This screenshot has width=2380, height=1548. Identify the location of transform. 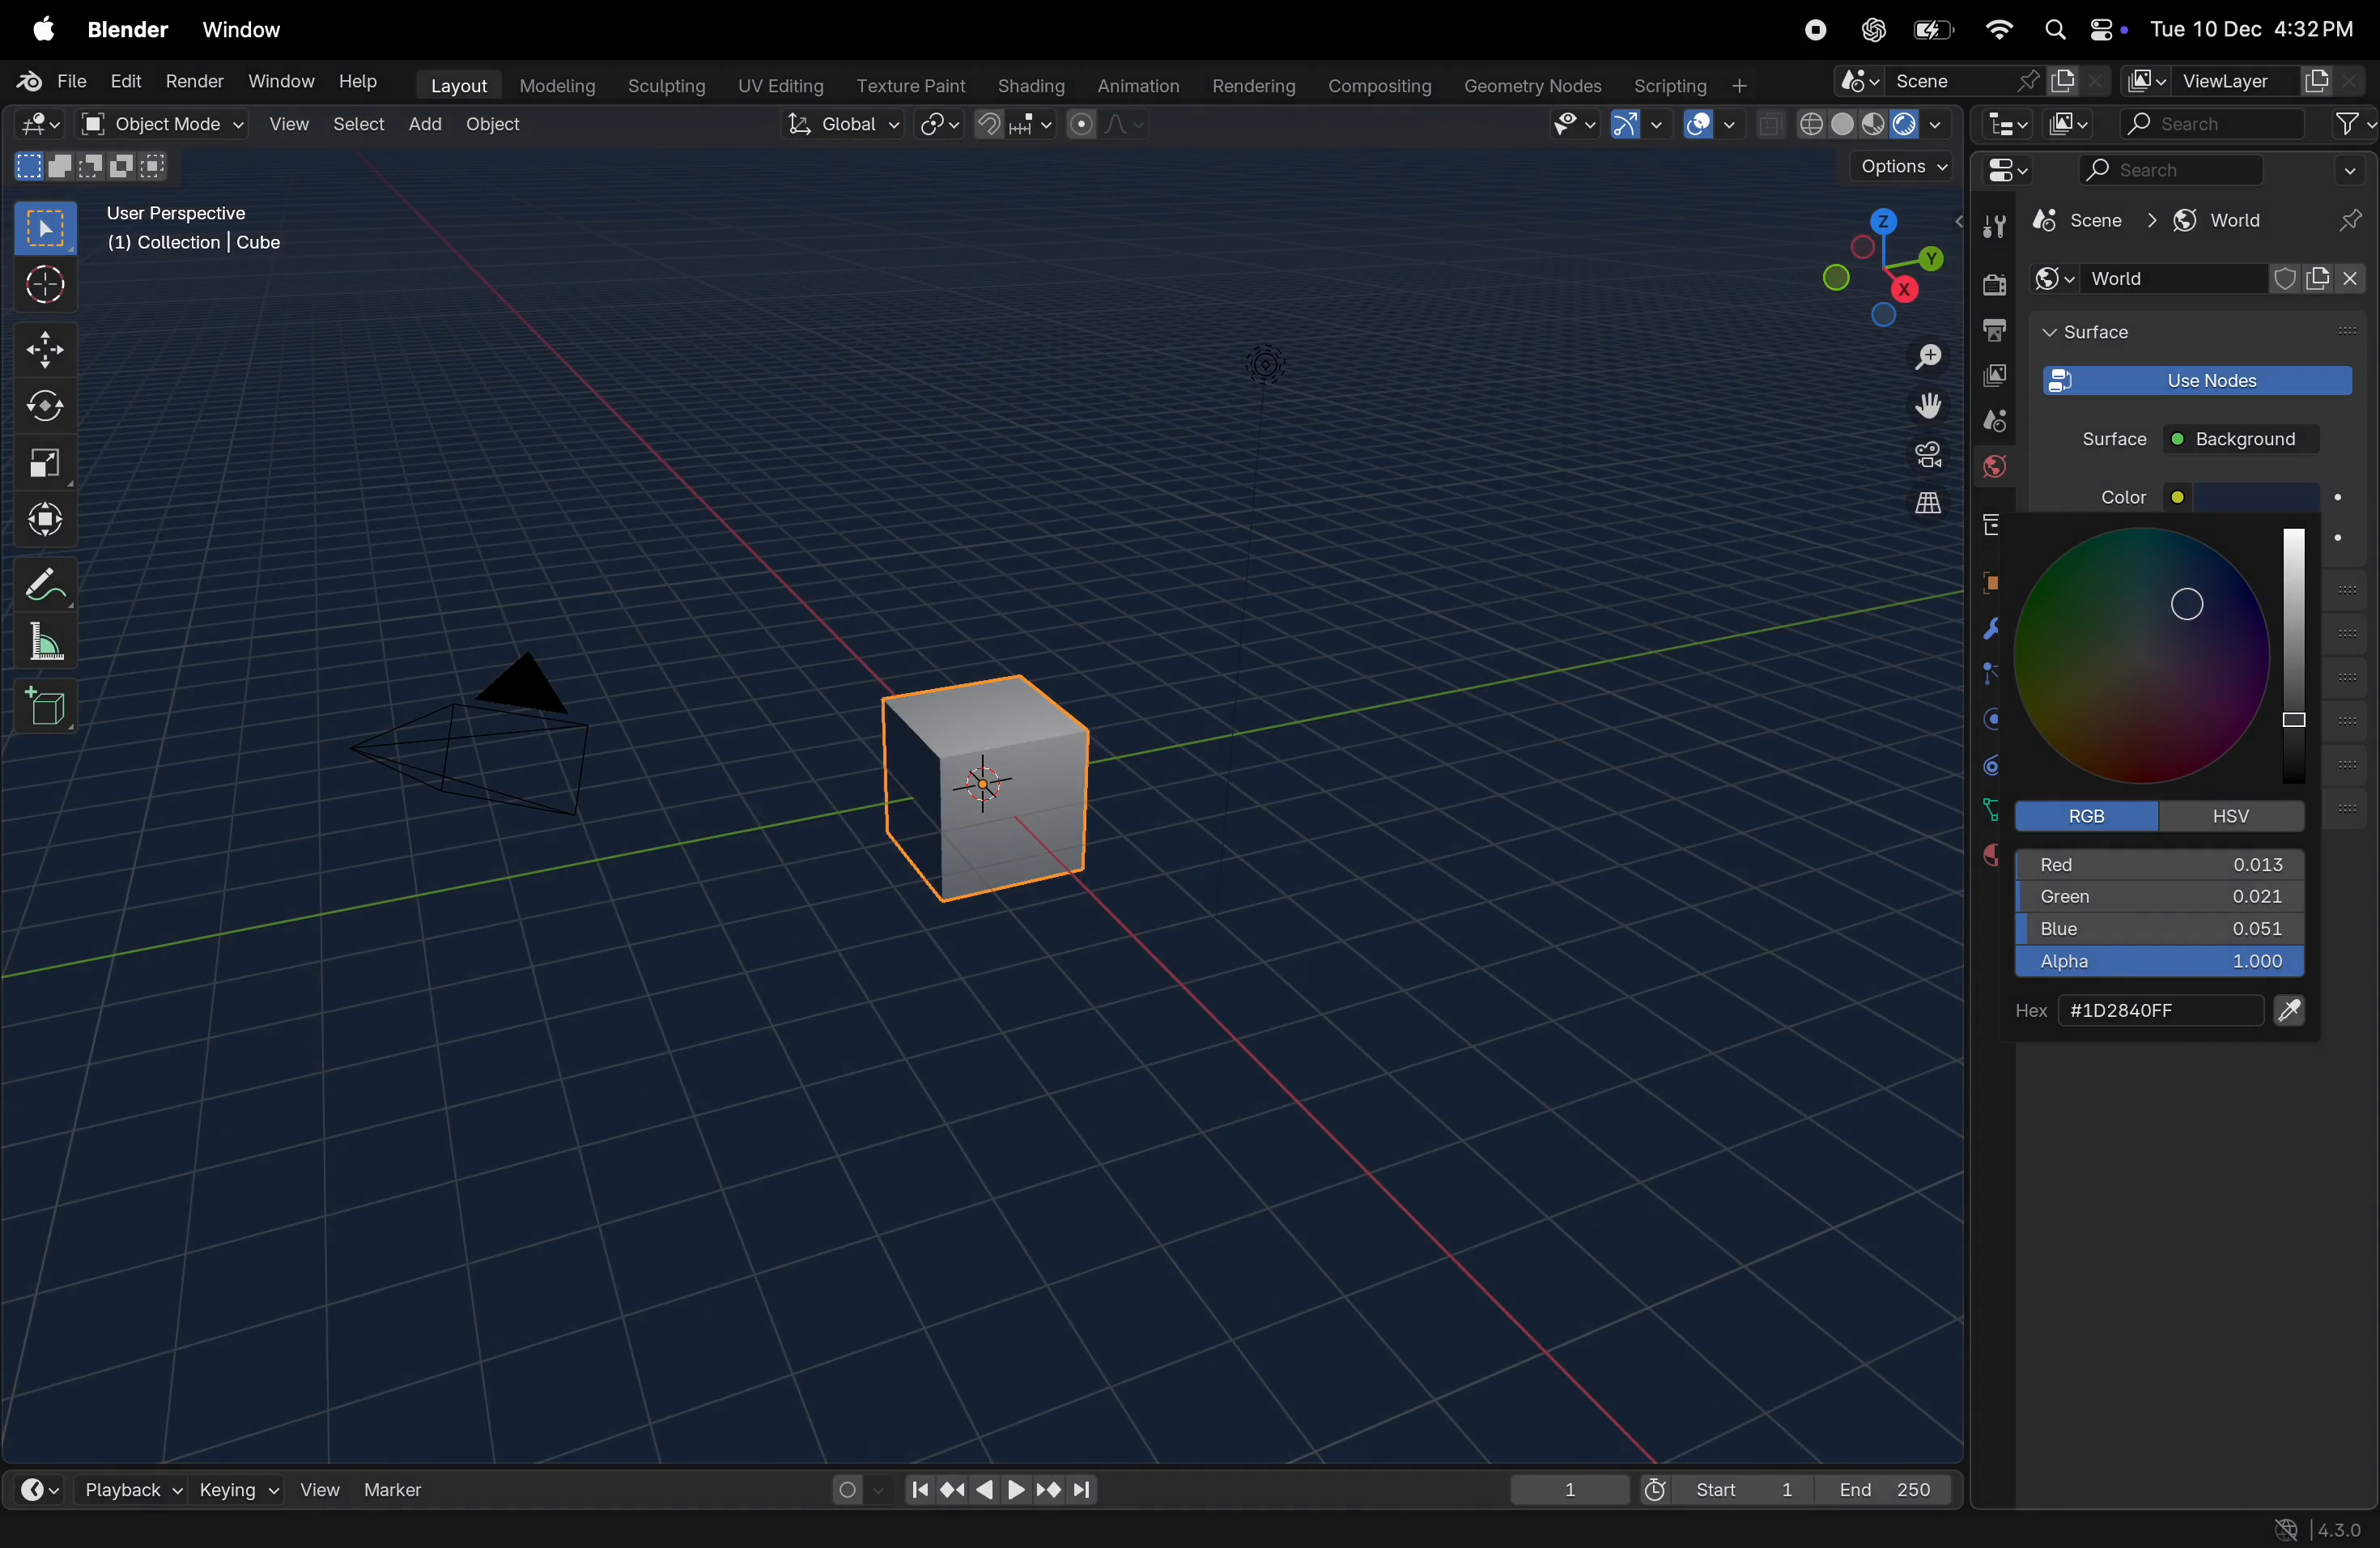
(50, 515).